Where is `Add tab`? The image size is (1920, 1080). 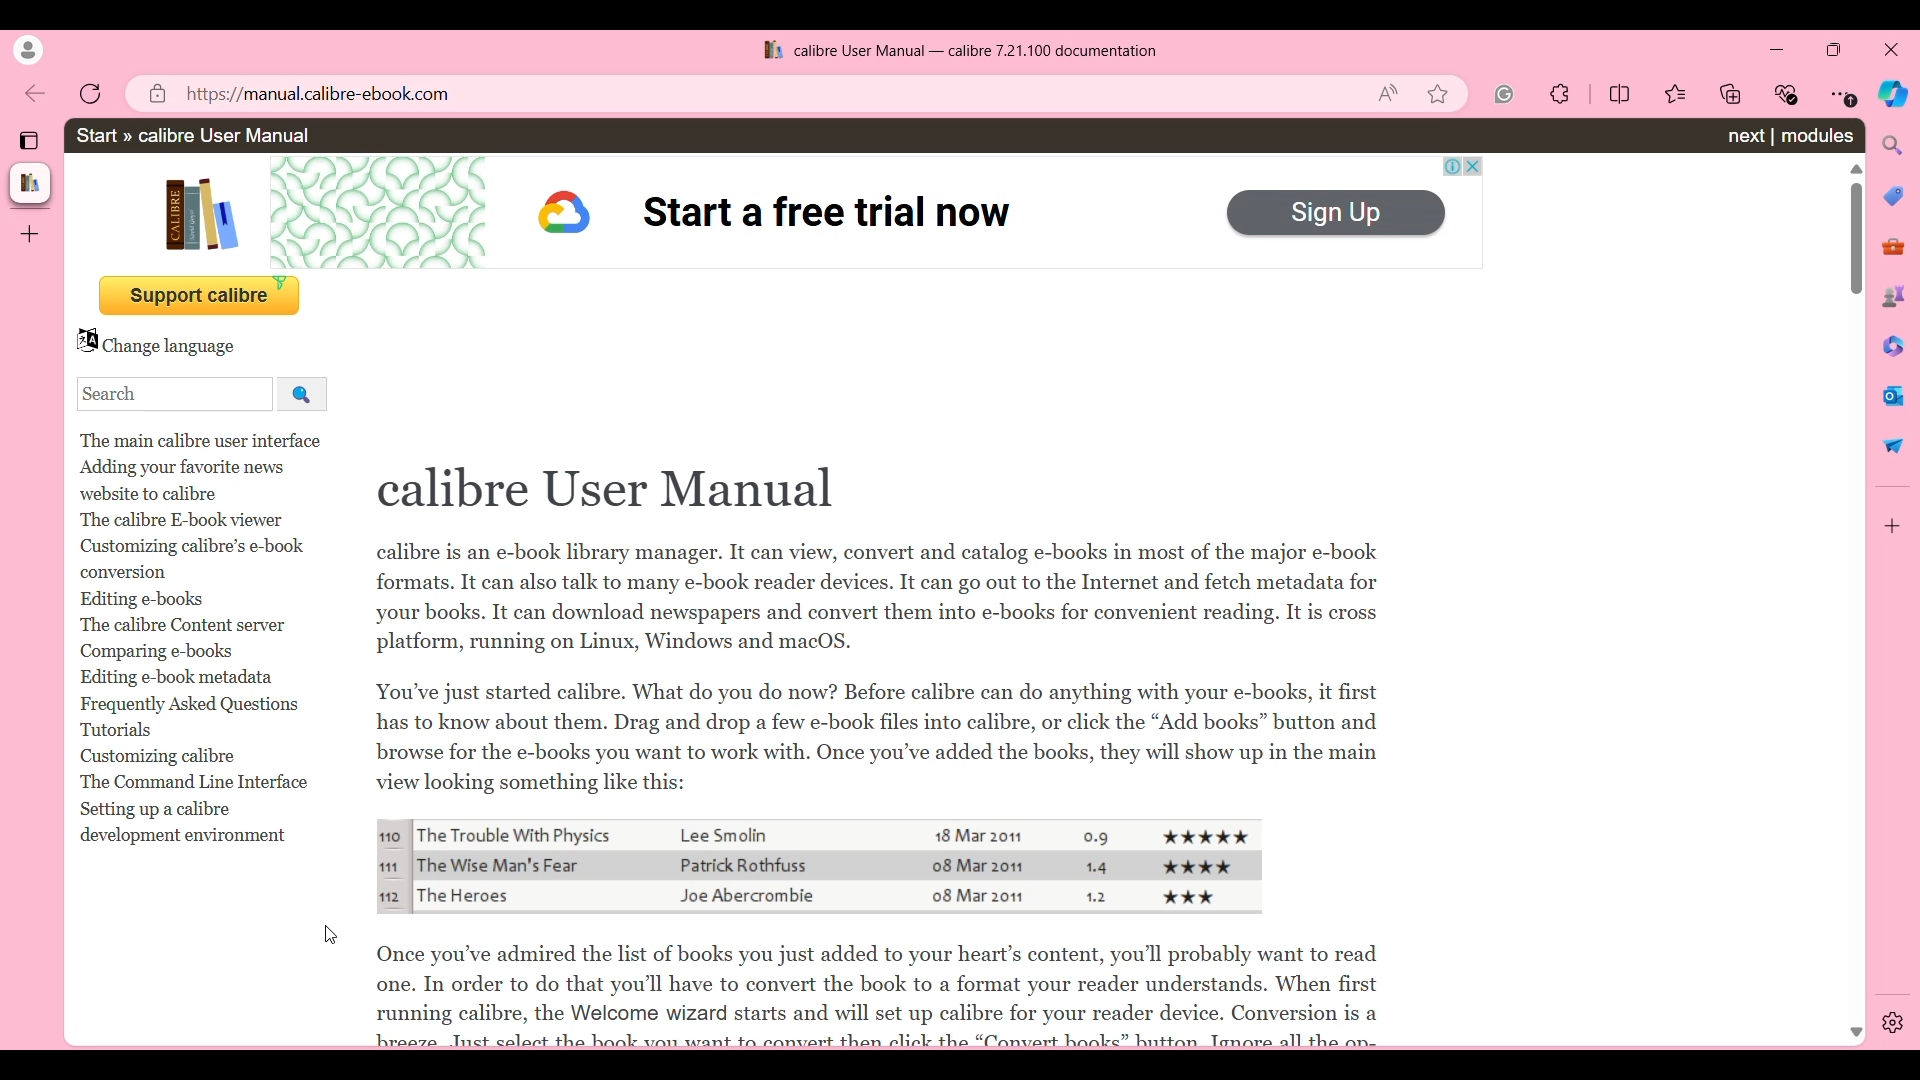 Add tab is located at coordinates (31, 233).